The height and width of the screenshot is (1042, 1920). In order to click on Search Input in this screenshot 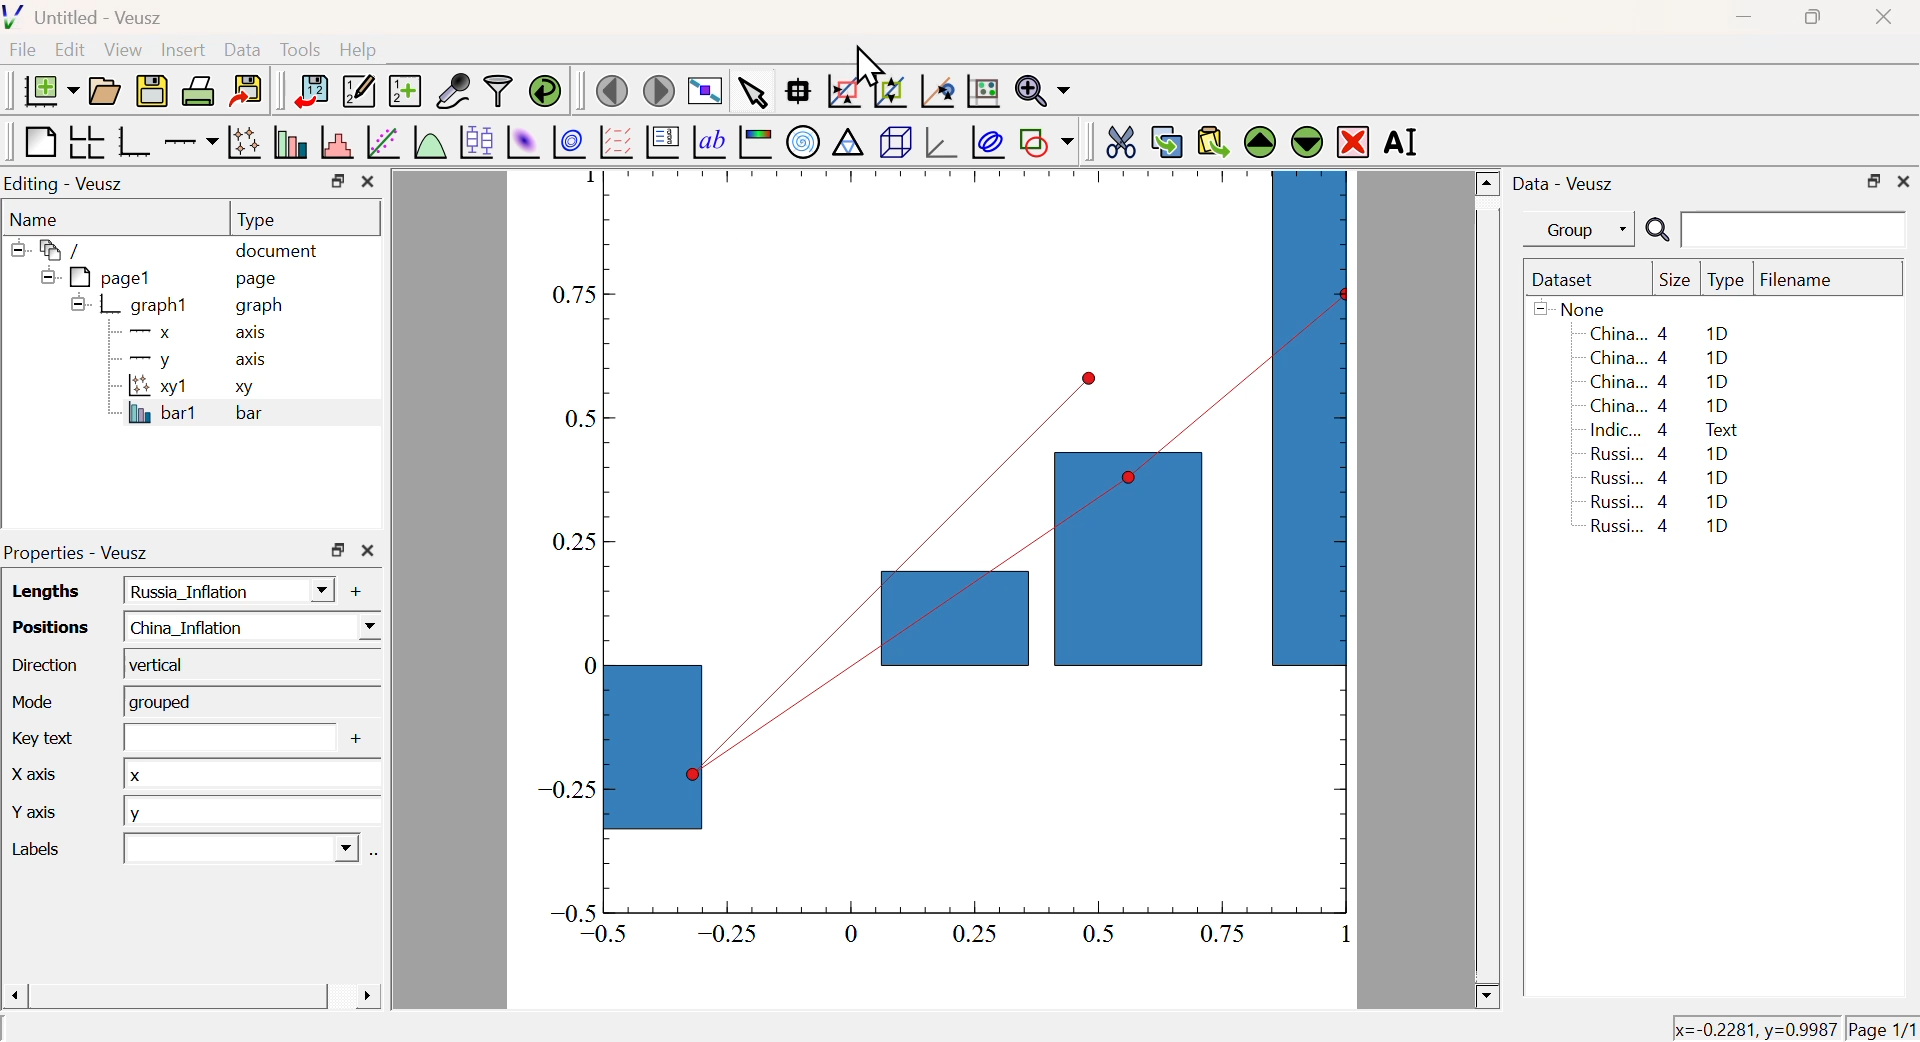, I will do `click(1795, 228)`.